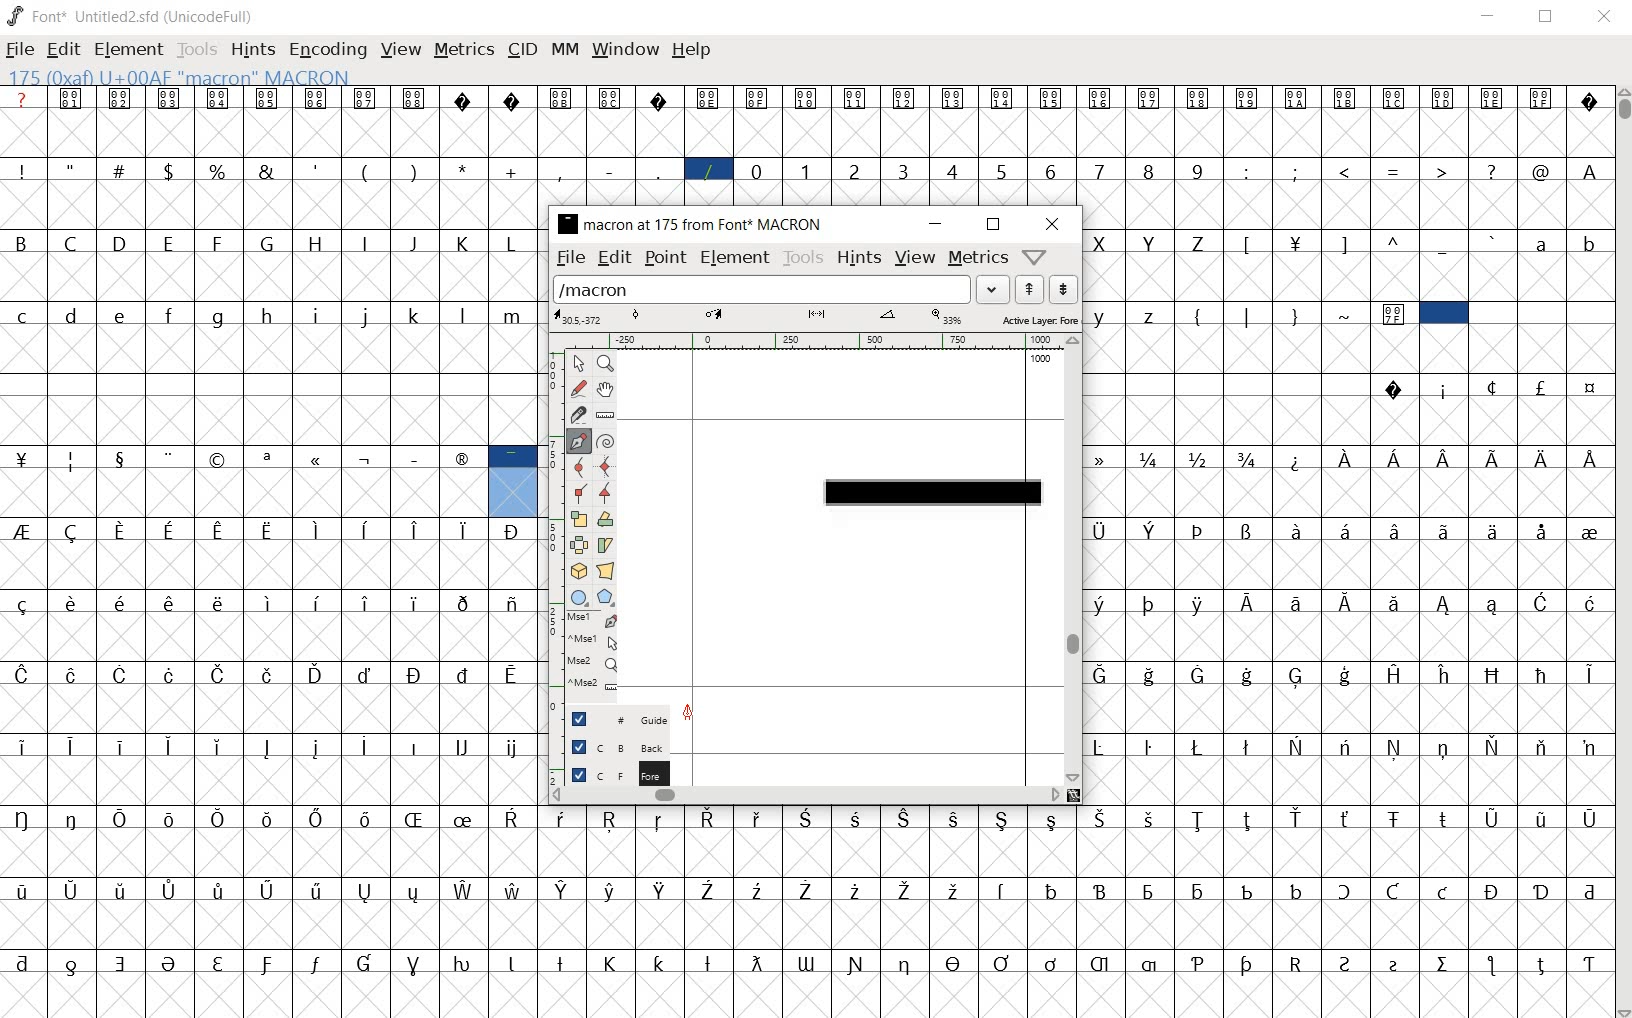 This screenshot has width=1632, height=1018. Describe the element at coordinates (417, 171) in the screenshot. I see `)` at that location.